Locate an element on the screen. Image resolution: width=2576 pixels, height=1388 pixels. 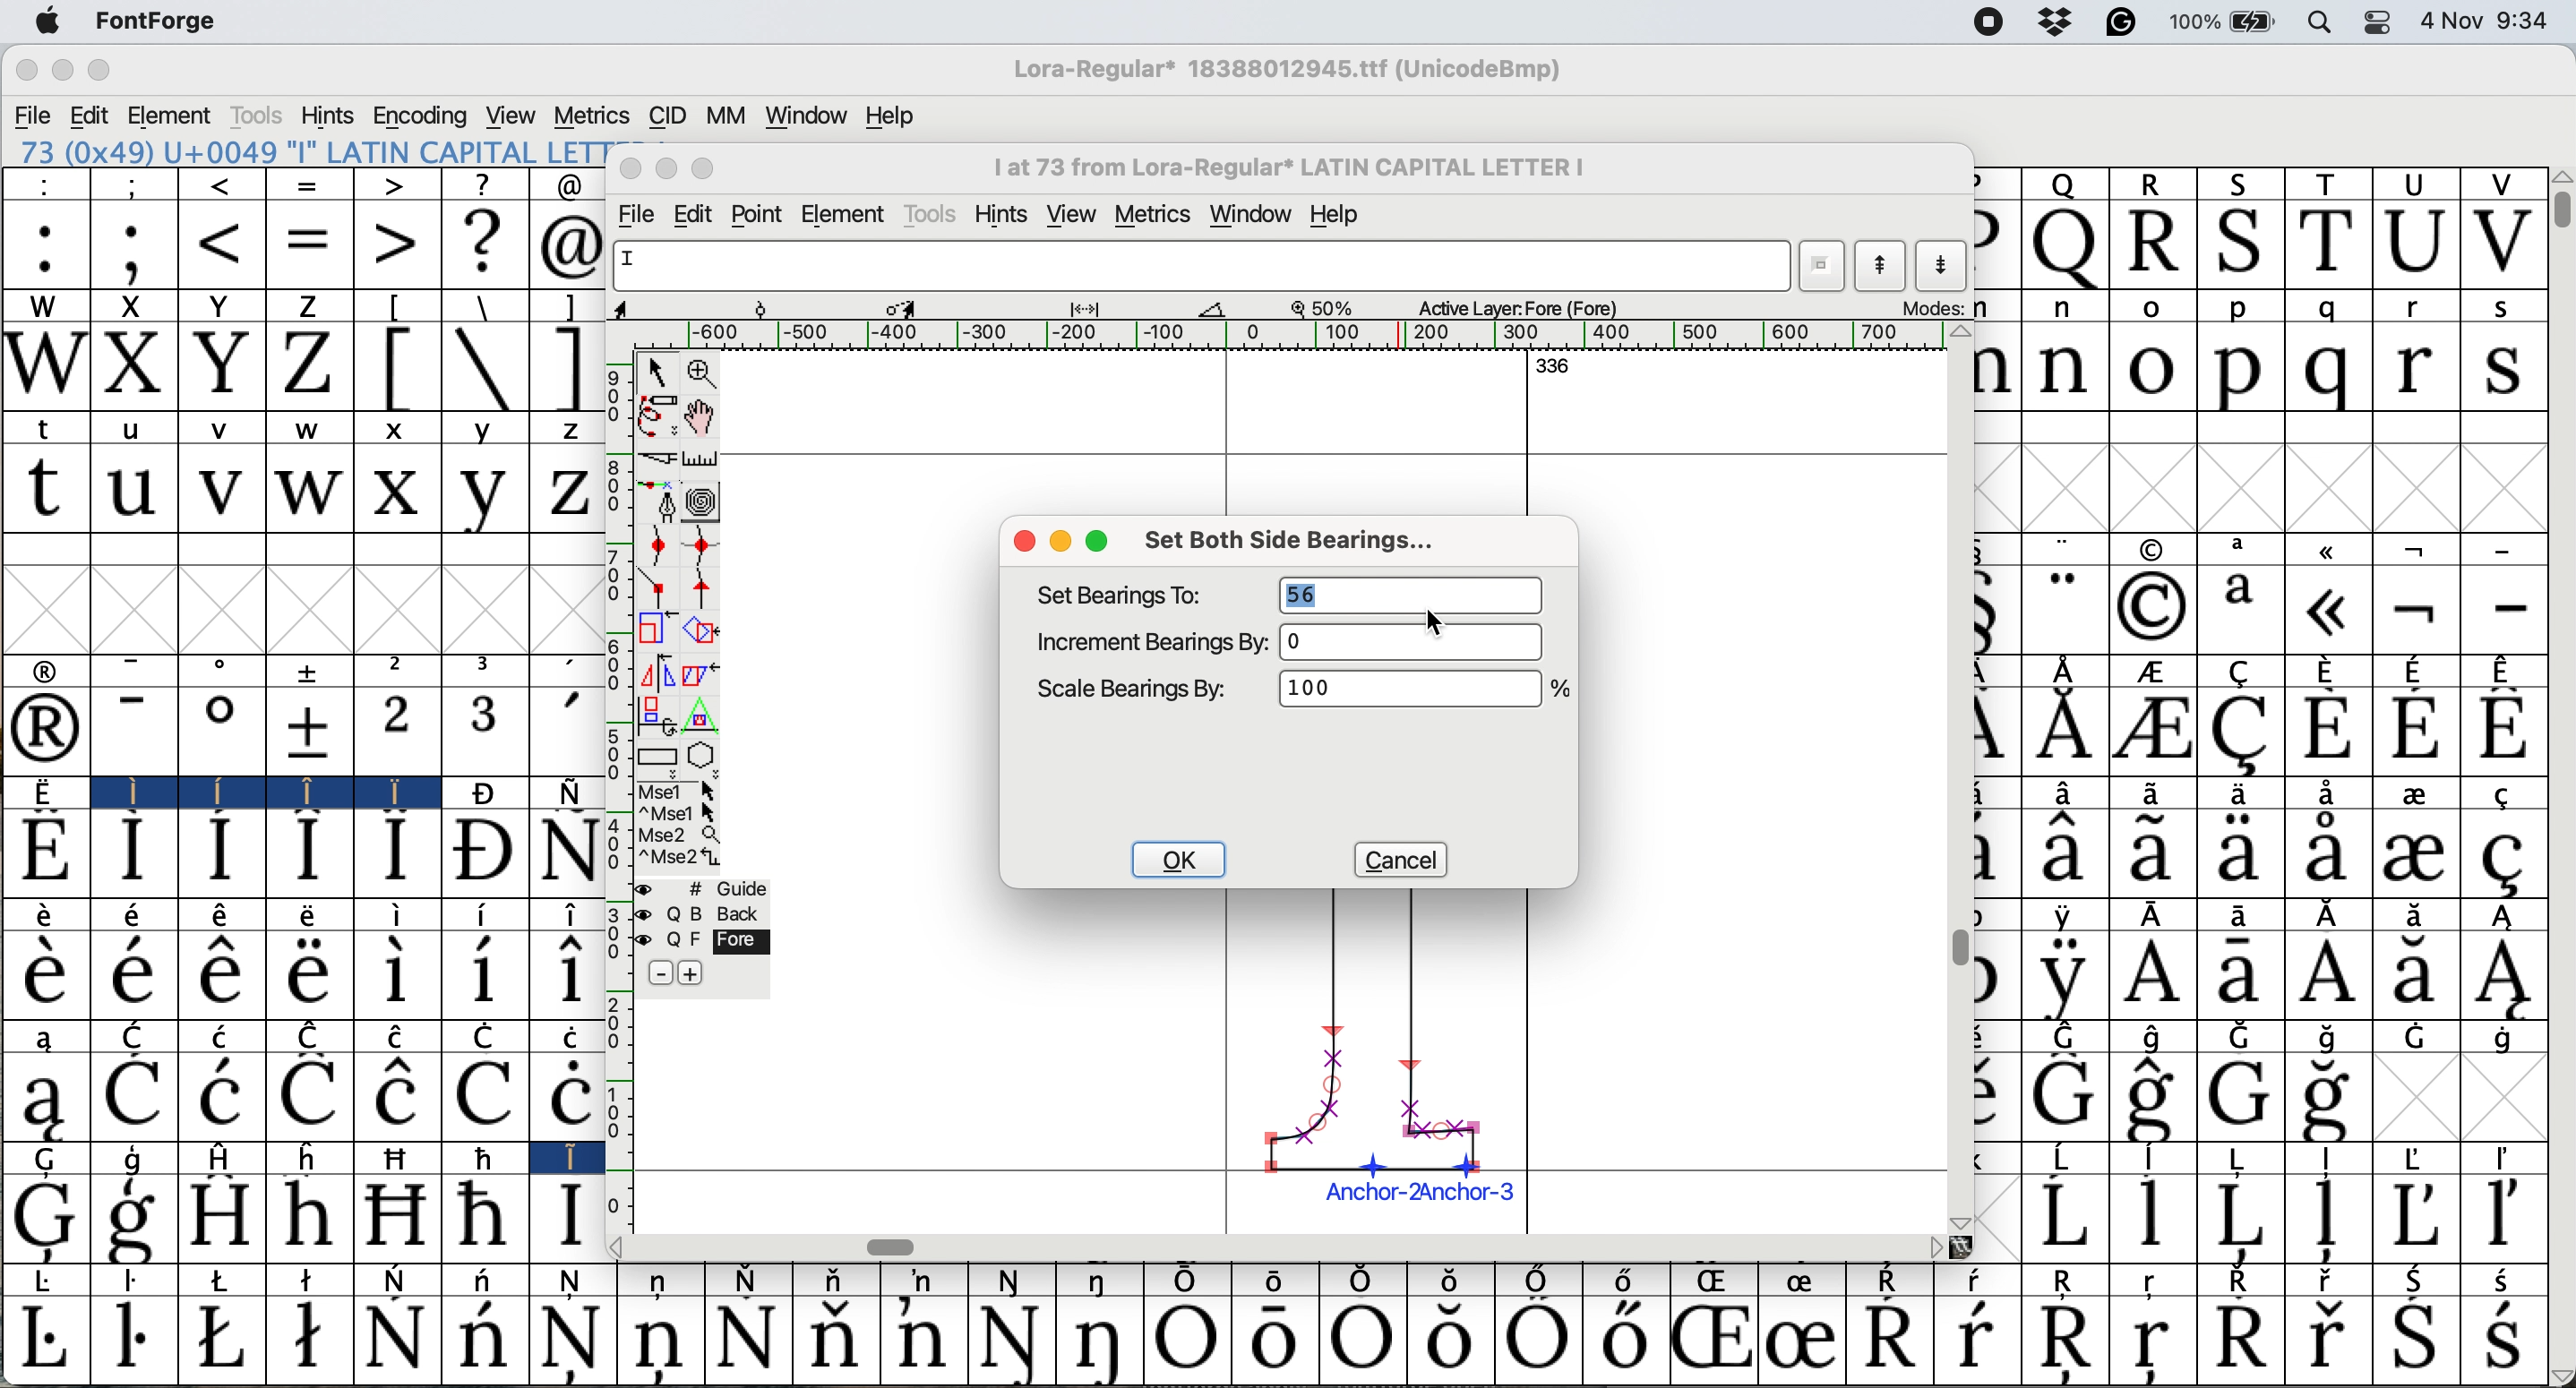
perform a perspective transformation on the selection is located at coordinates (705, 715).